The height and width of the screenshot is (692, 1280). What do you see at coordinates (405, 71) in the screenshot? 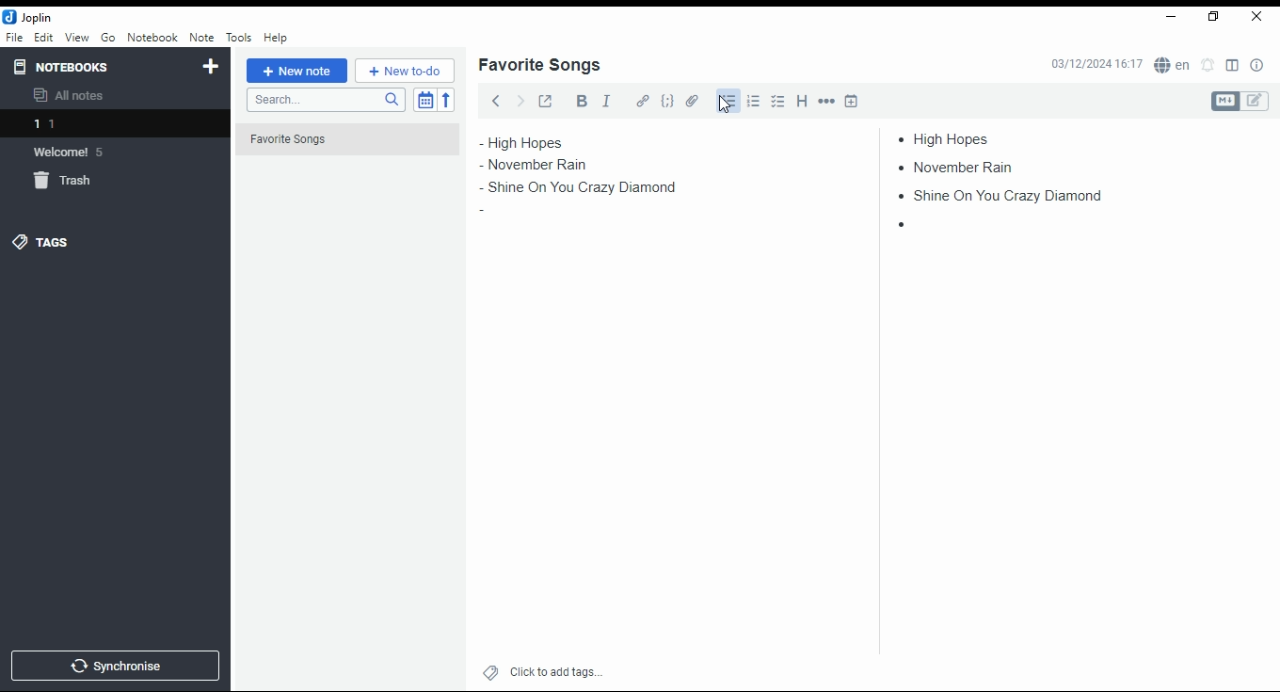
I see `New to-do` at bounding box center [405, 71].